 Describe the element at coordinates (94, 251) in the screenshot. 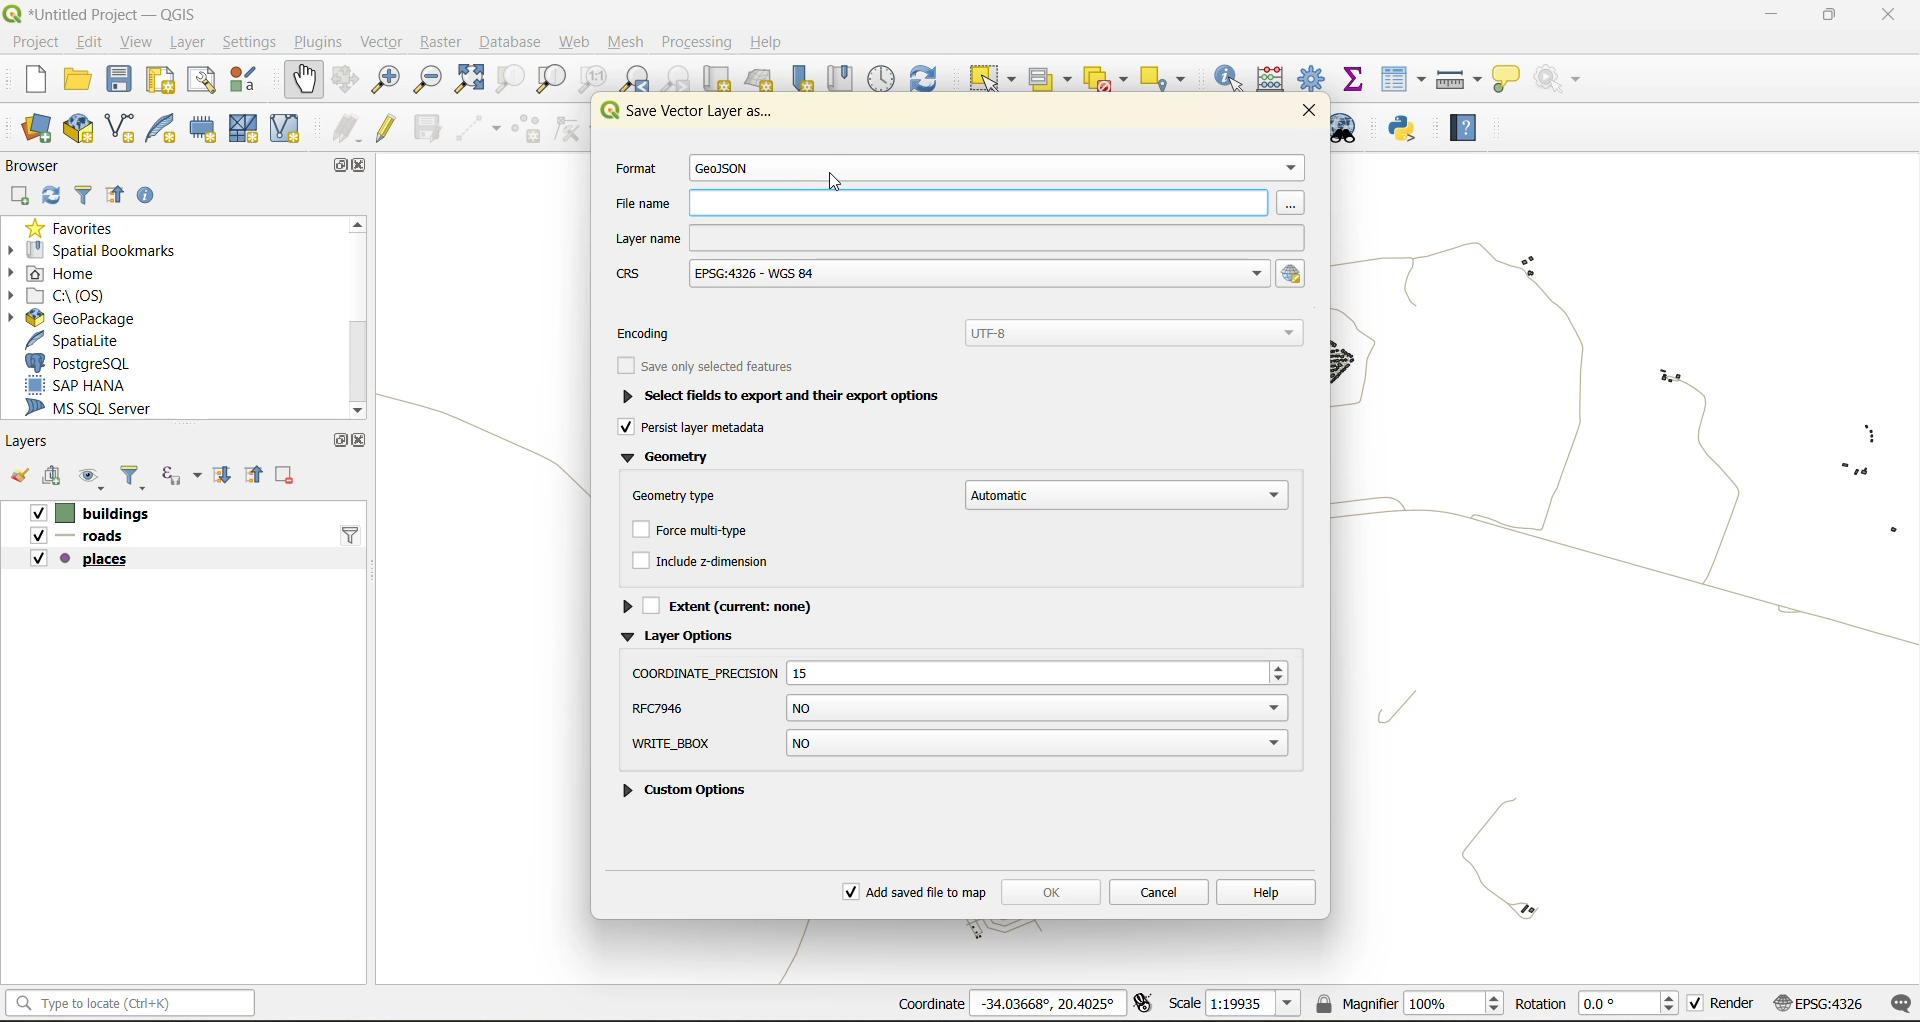

I see `spatial bookmarks` at that location.